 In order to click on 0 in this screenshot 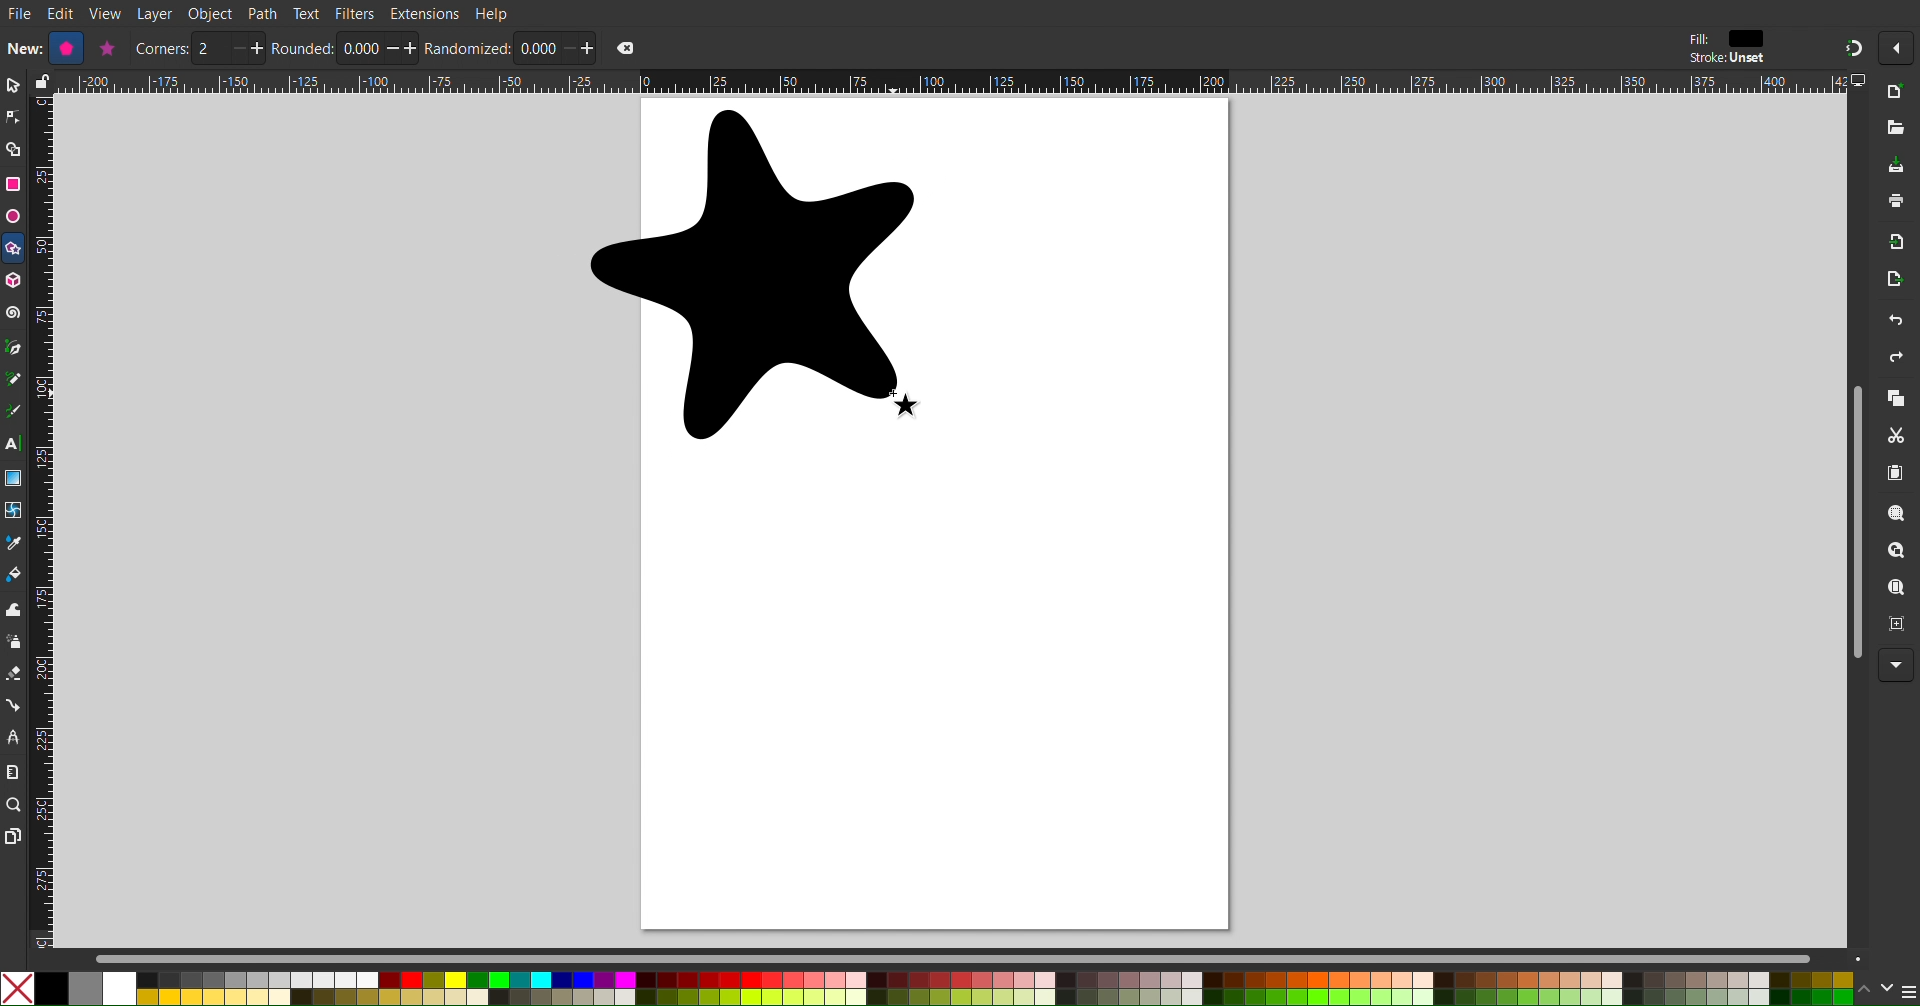, I will do `click(536, 48)`.